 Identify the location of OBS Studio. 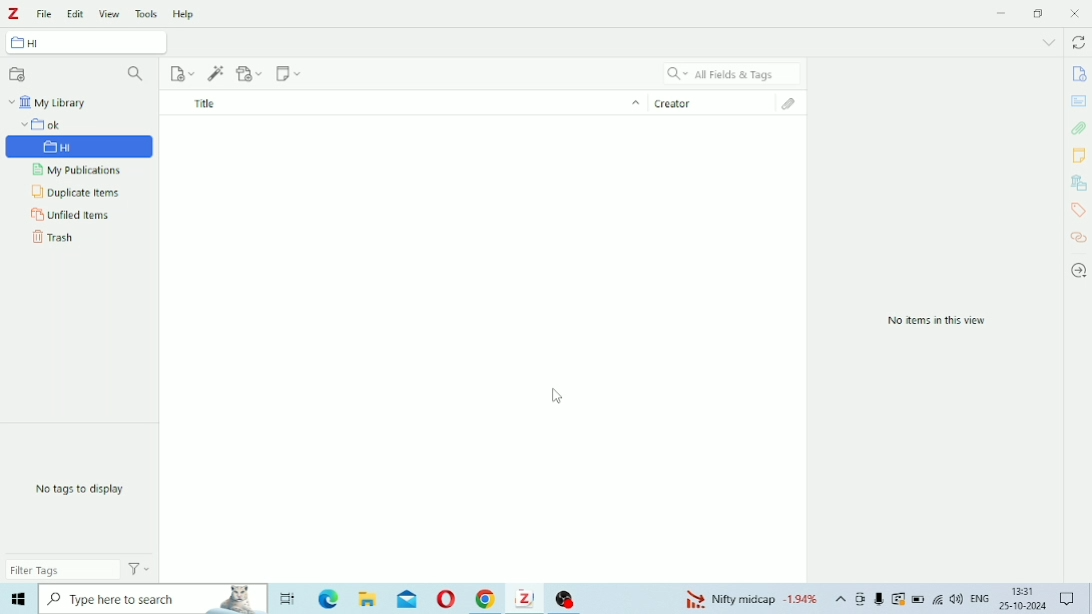
(568, 598).